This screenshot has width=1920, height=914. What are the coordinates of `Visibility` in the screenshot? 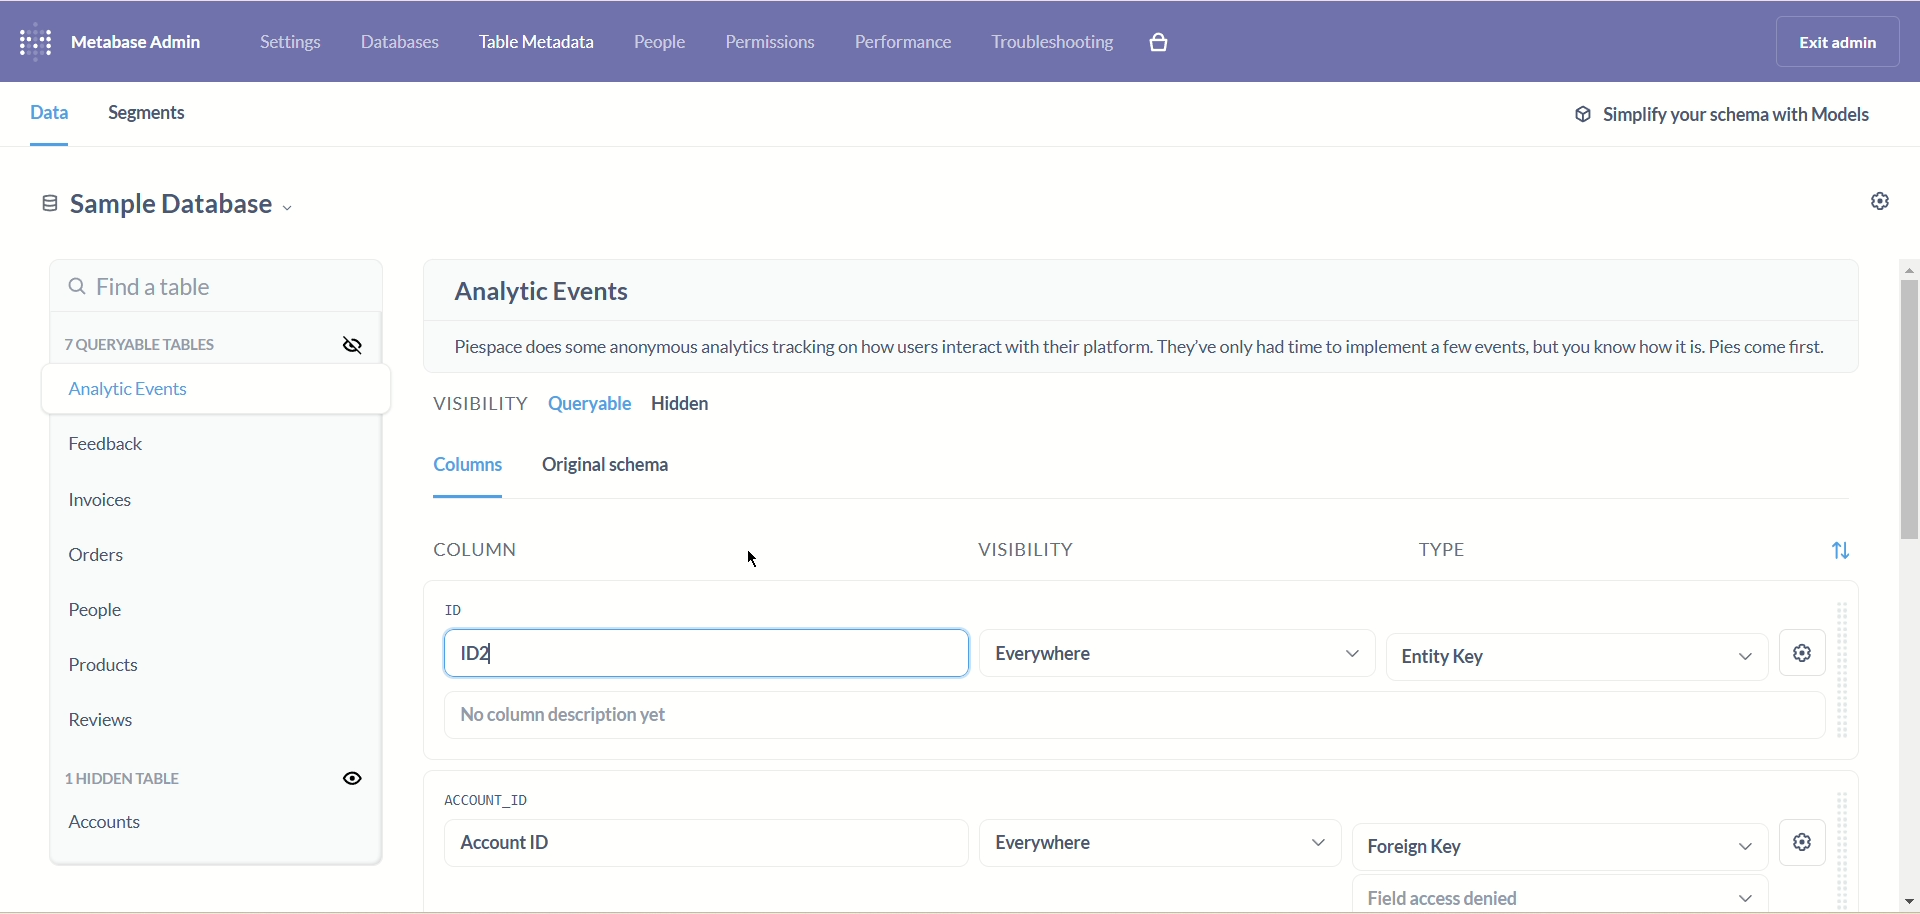 It's located at (1021, 550).